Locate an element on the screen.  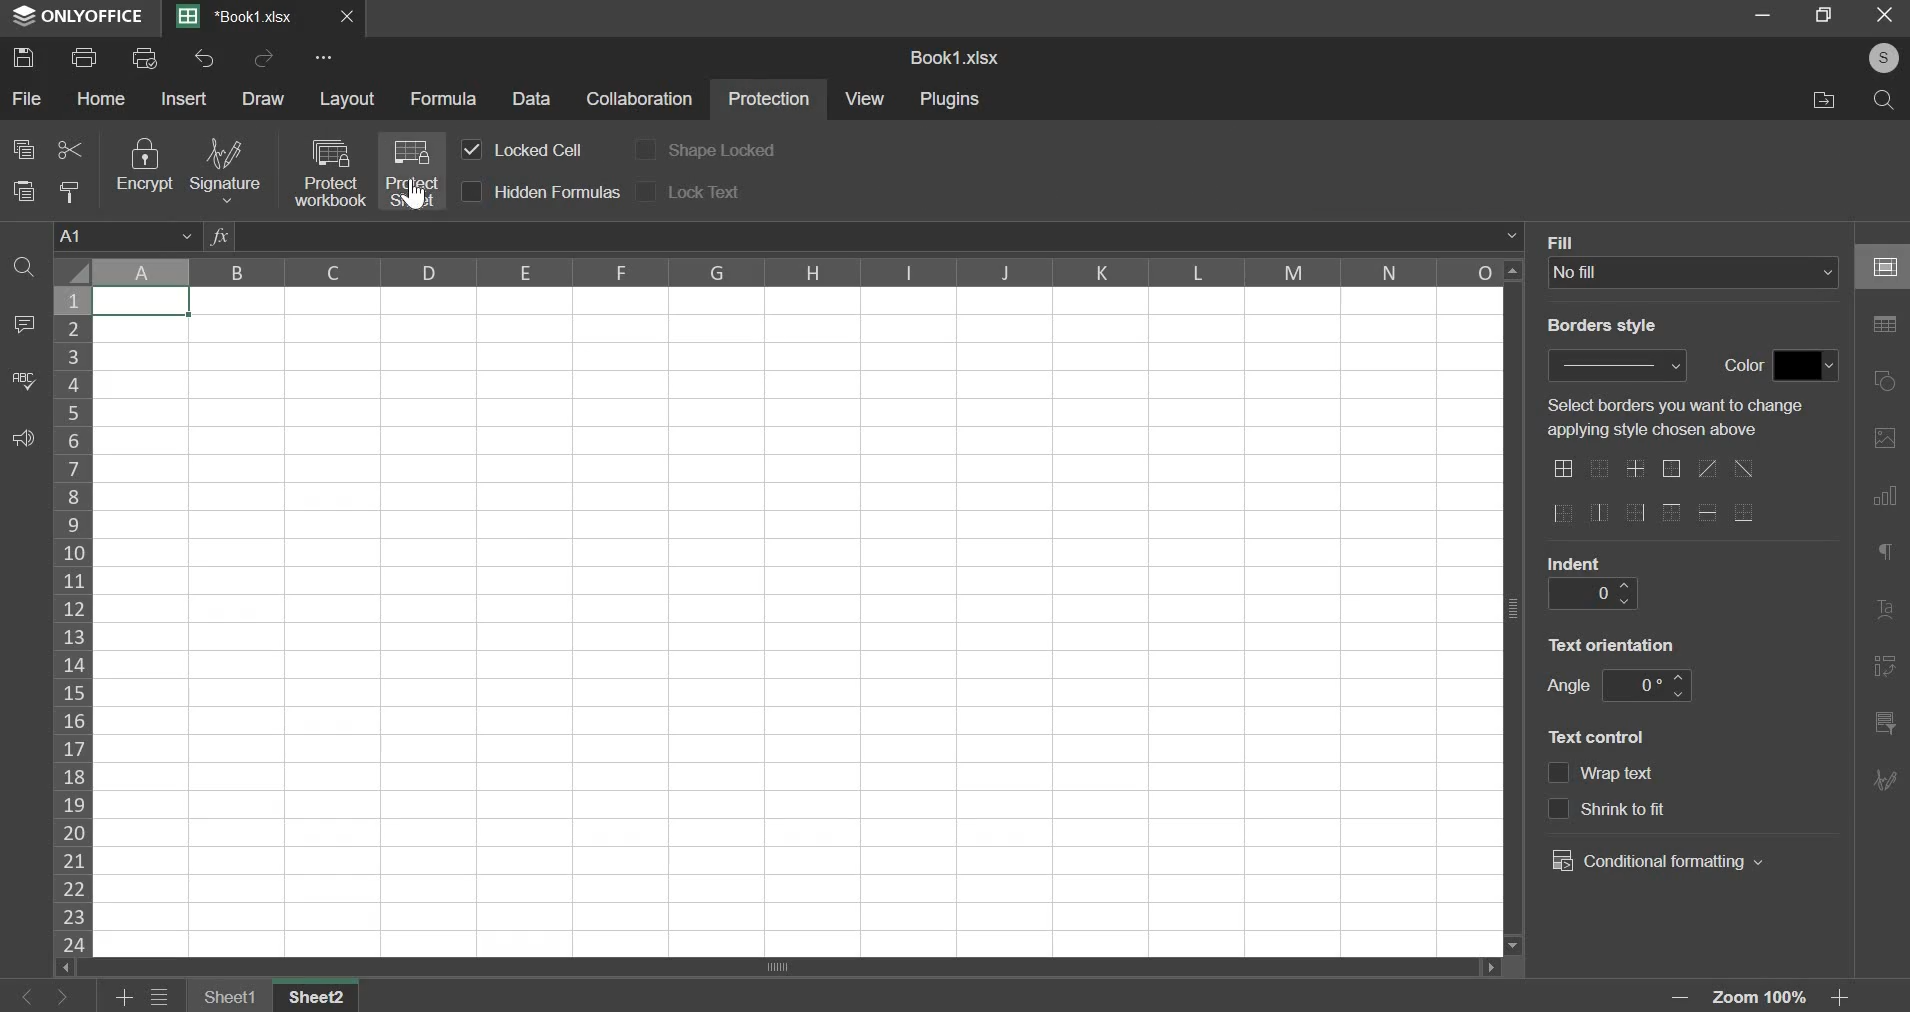
plugins is located at coordinates (952, 100).